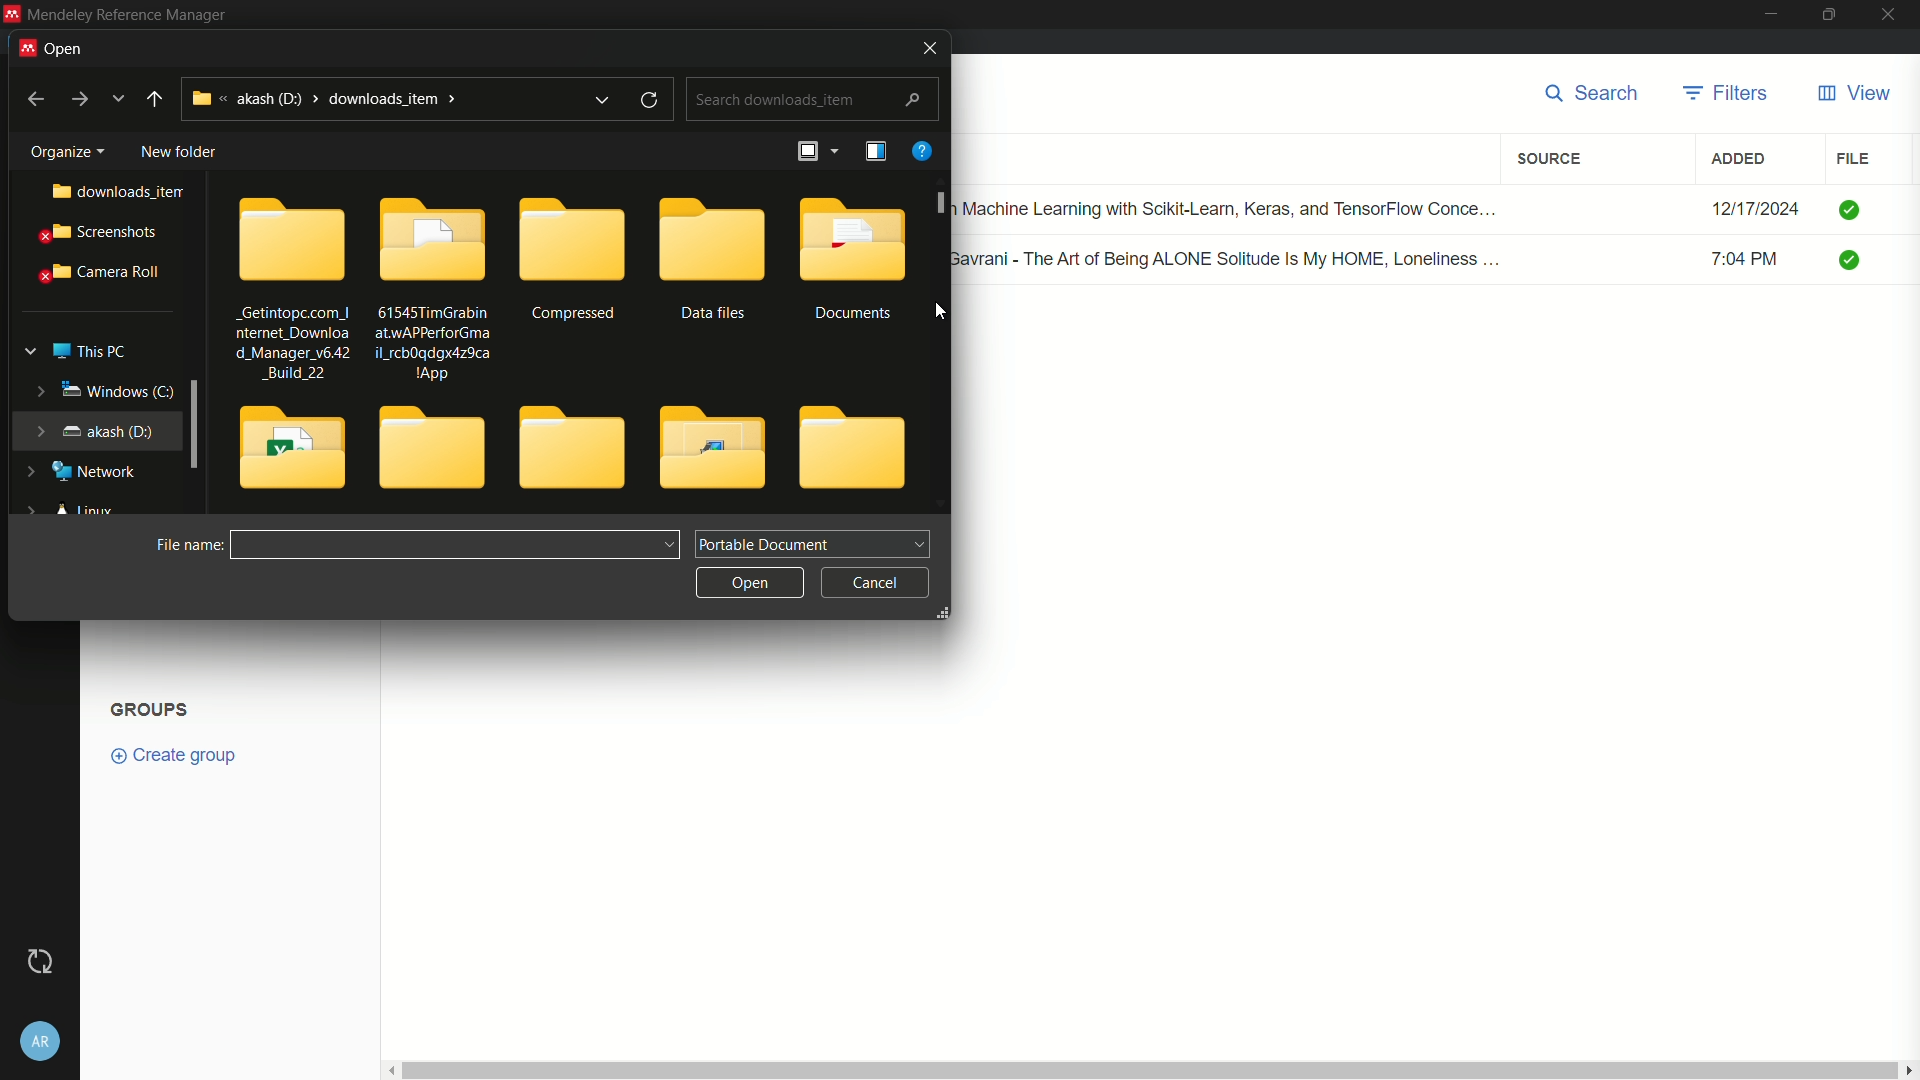 The height and width of the screenshot is (1080, 1920). Describe the element at coordinates (568, 447) in the screenshot. I see `folder` at that location.